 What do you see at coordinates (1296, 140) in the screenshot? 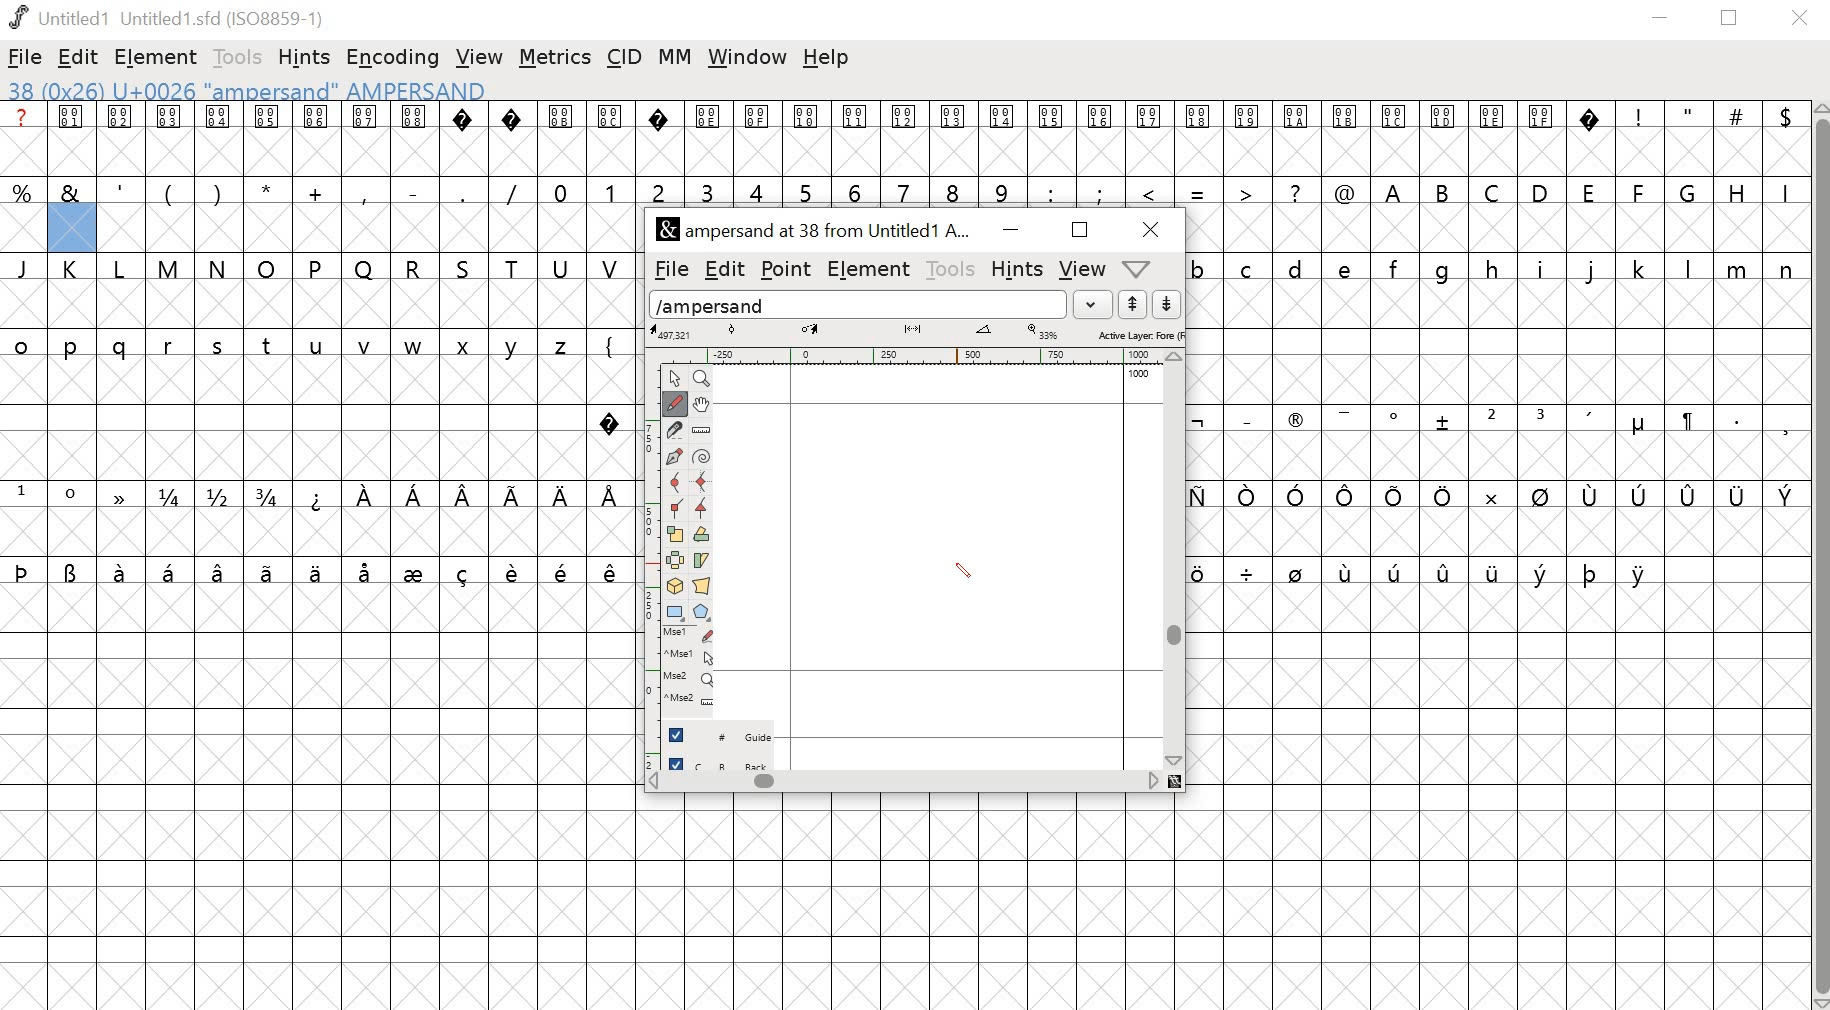
I see `001A` at bounding box center [1296, 140].